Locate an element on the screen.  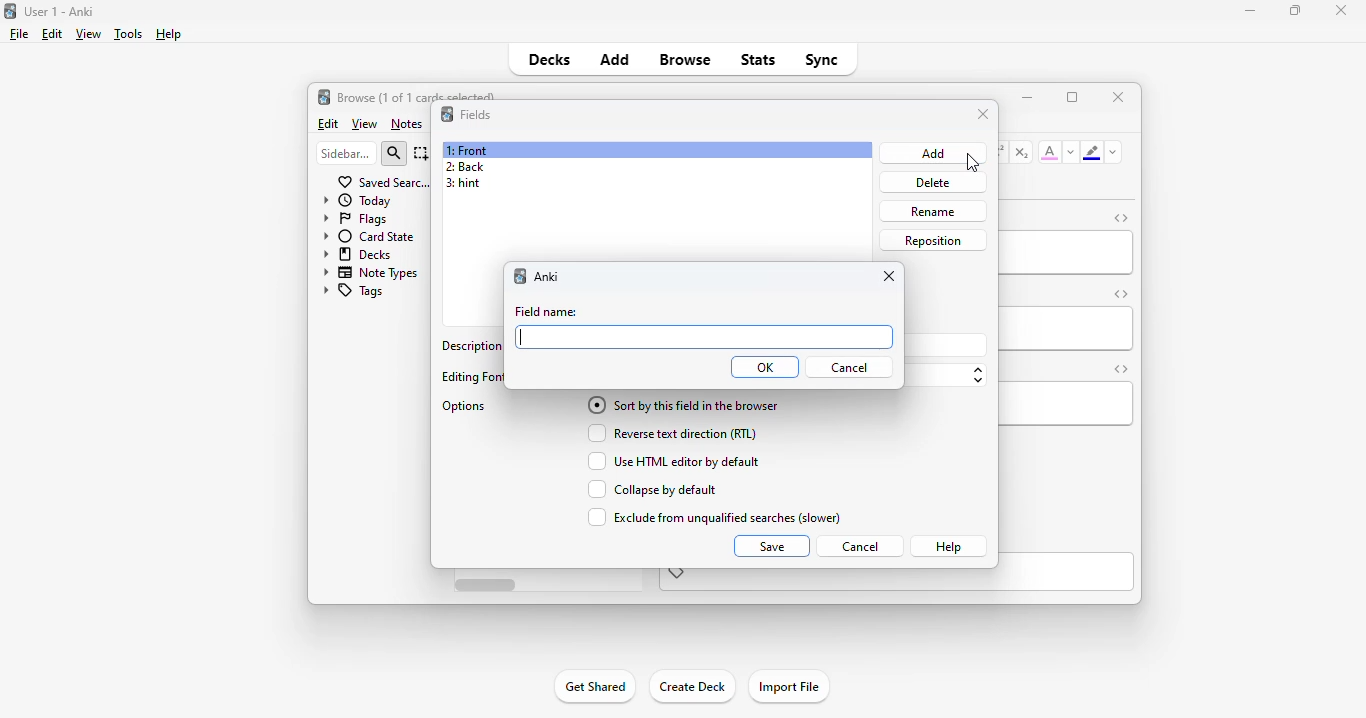
decks is located at coordinates (359, 253).